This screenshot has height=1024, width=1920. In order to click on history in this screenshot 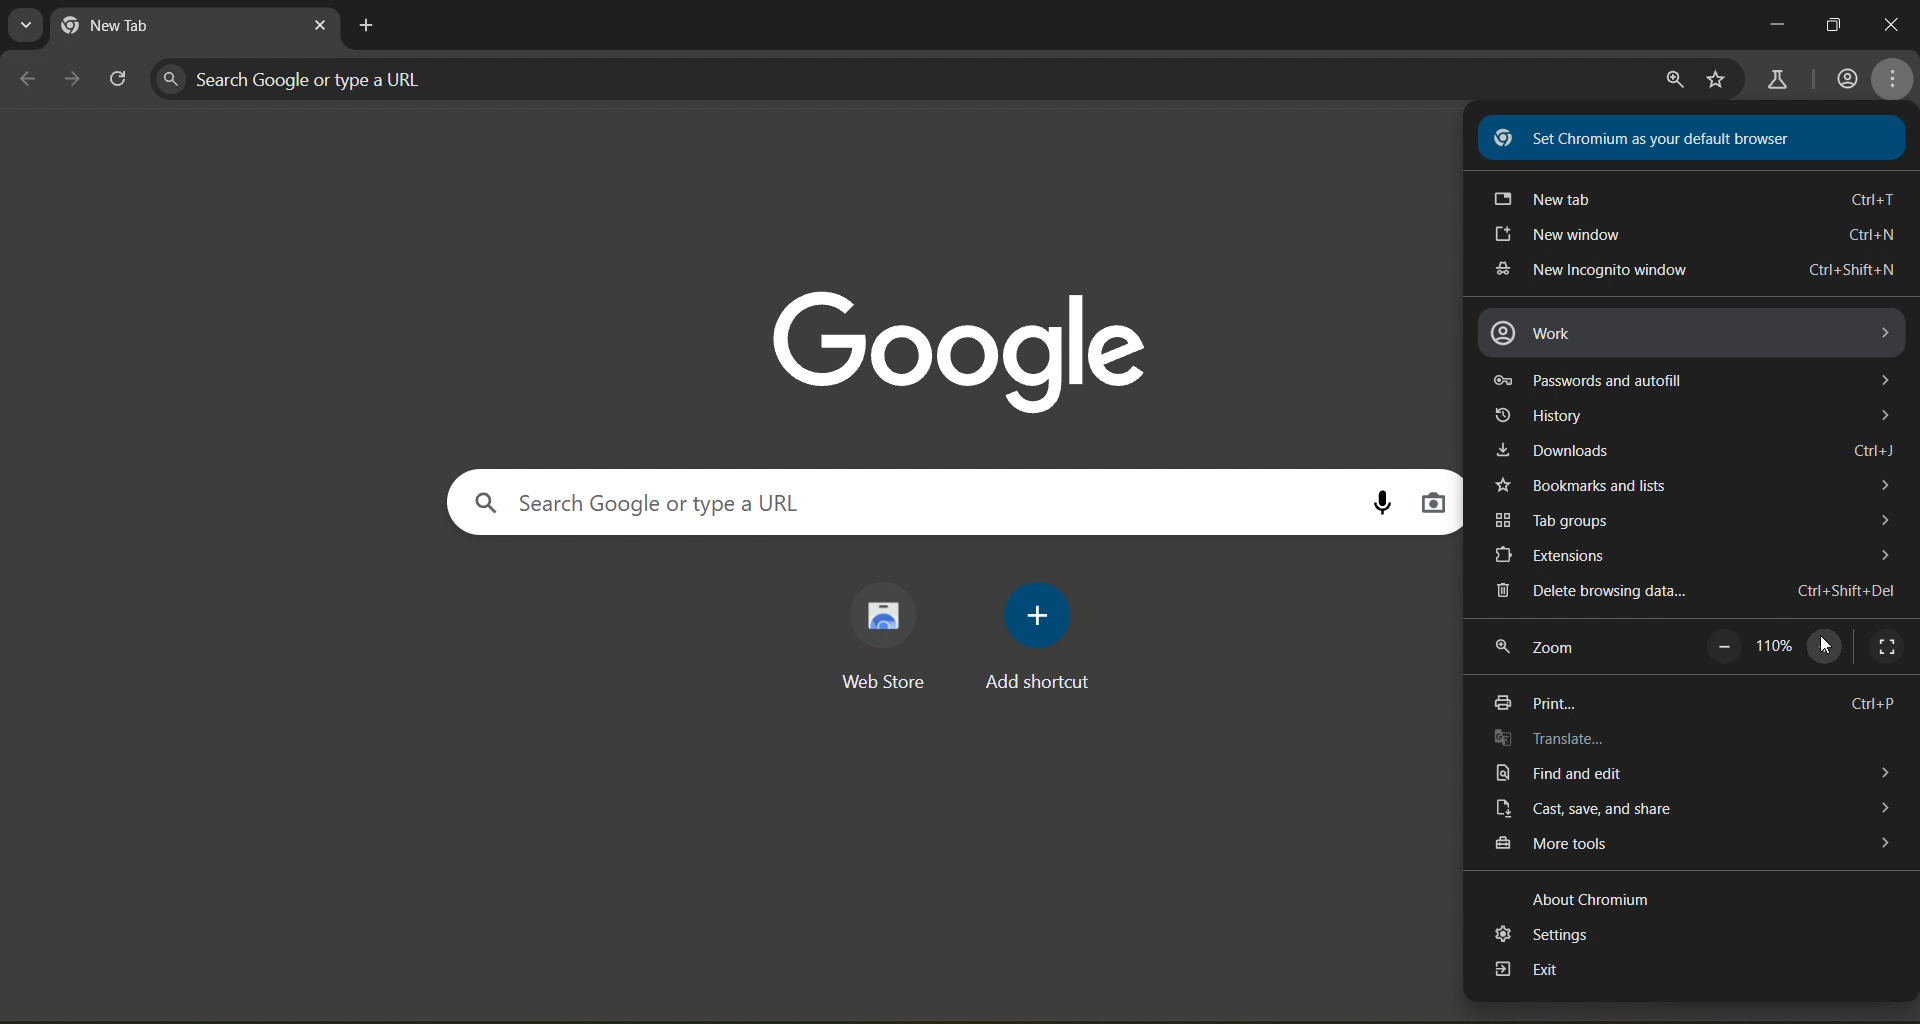, I will do `click(1696, 415)`.